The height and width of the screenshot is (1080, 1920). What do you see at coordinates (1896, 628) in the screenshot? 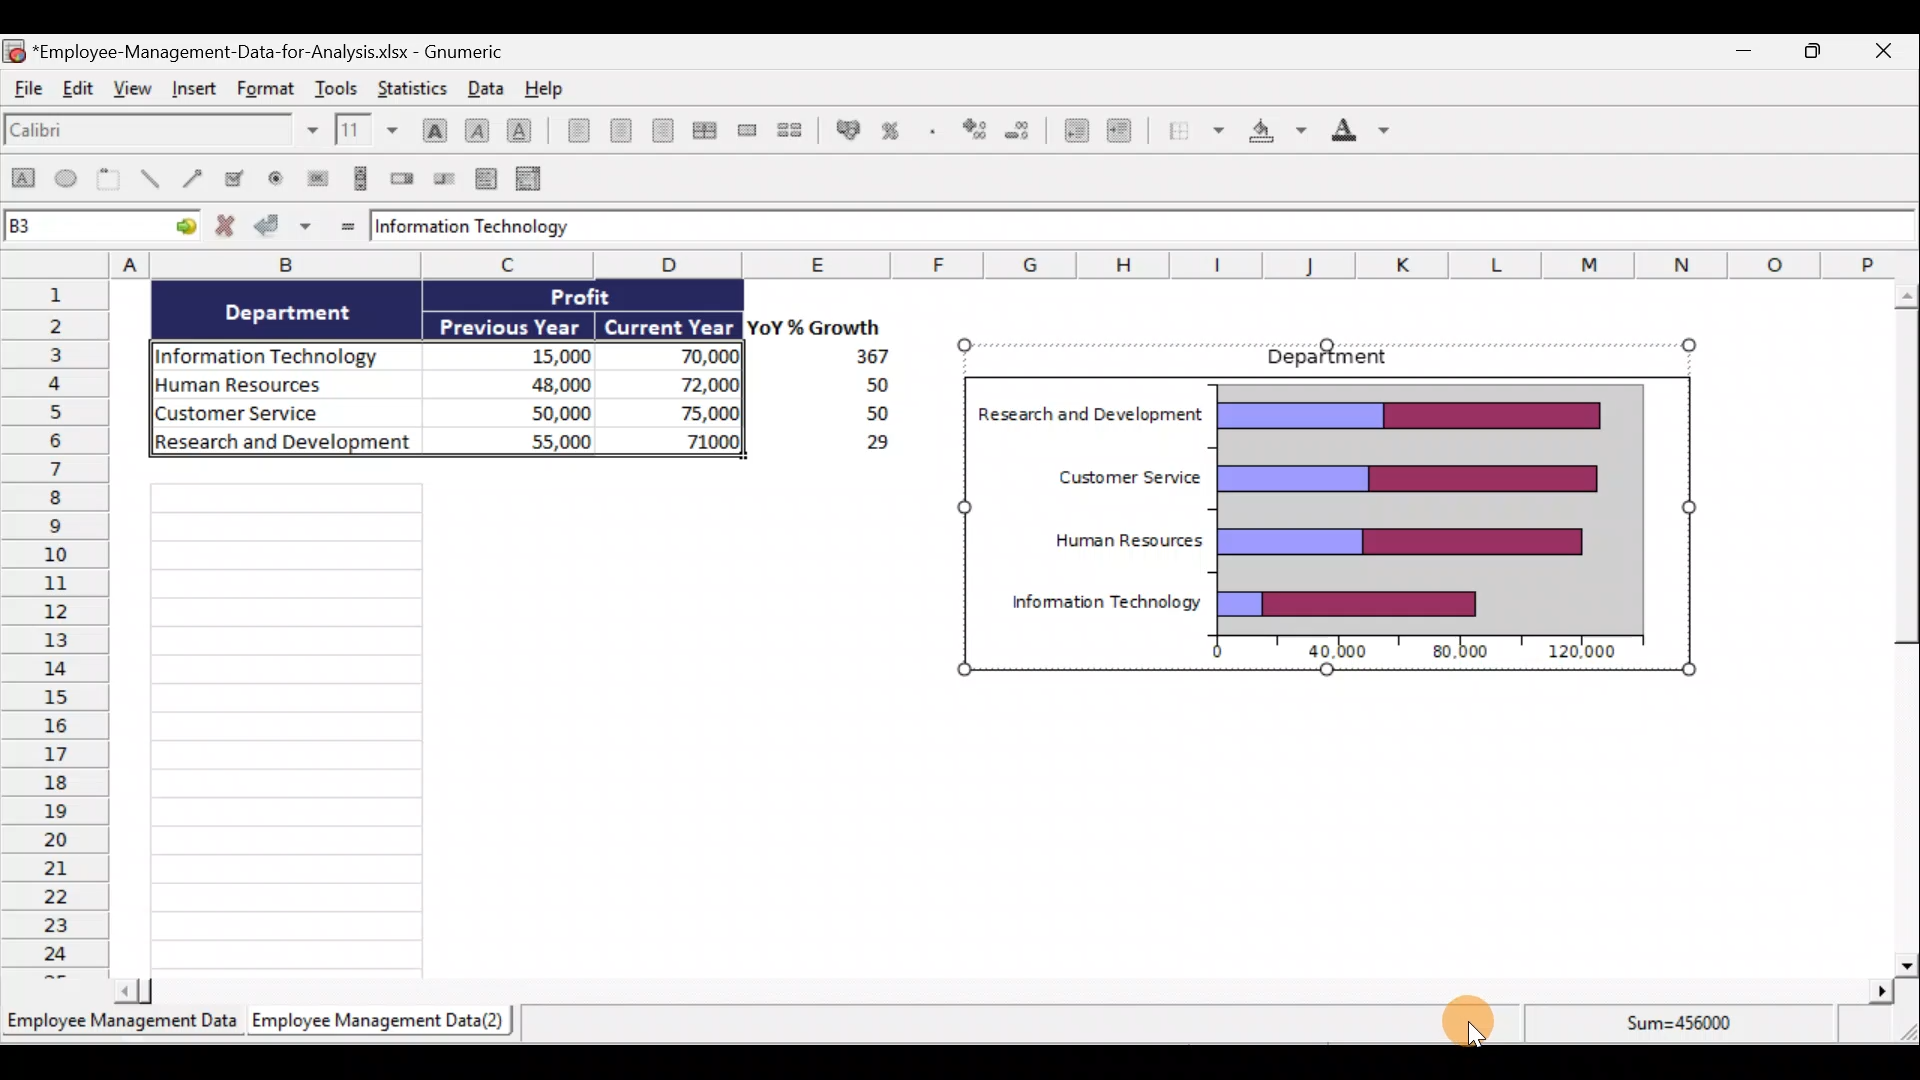
I see `Scroll bar` at bounding box center [1896, 628].